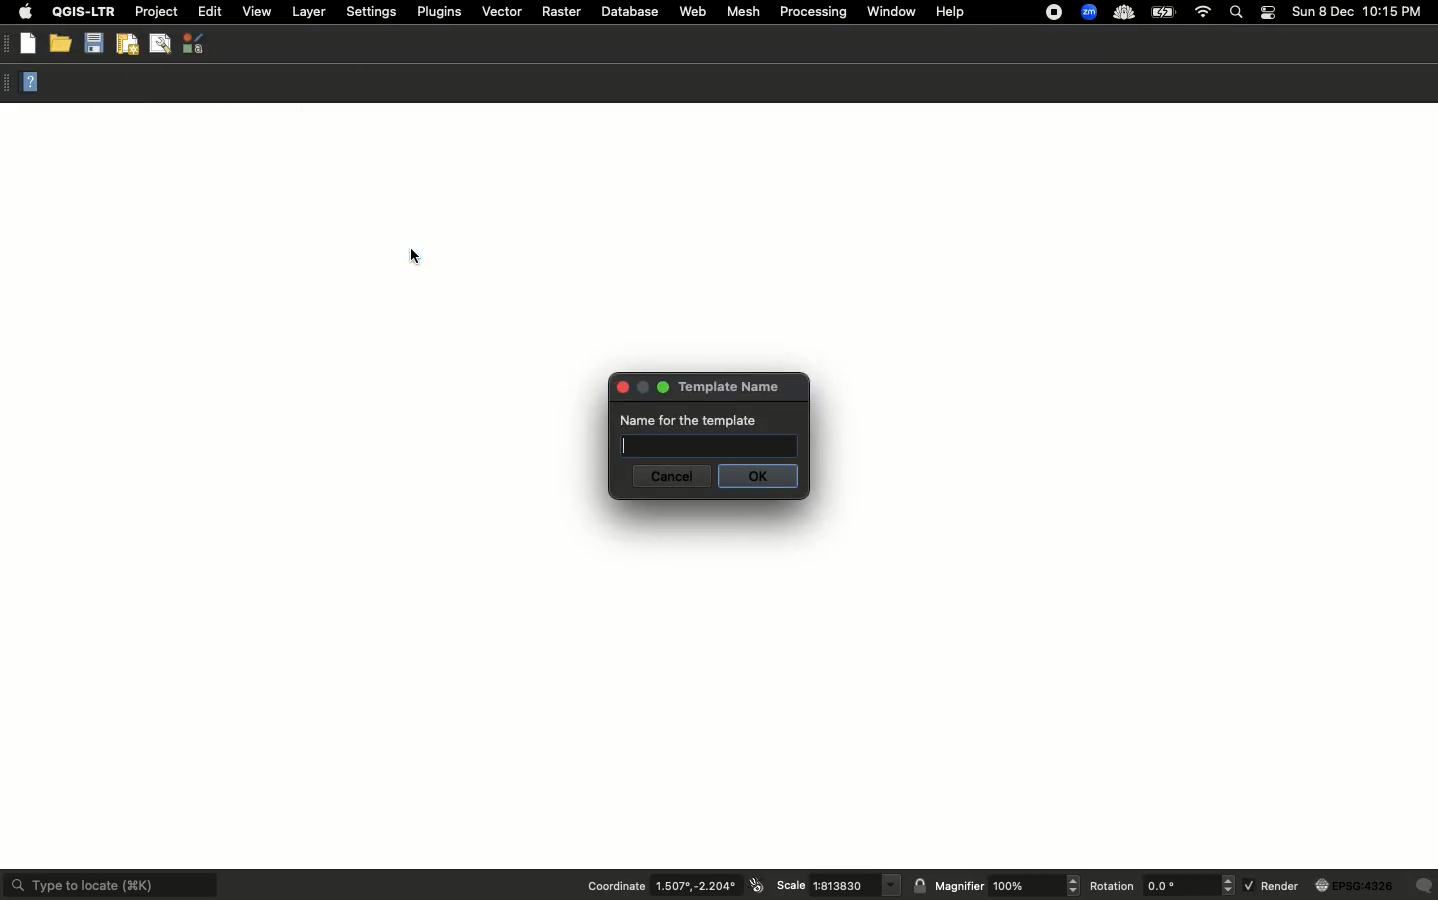 This screenshot has height=900, width=1438. I want to click on Type to locate, so click(110, 883).